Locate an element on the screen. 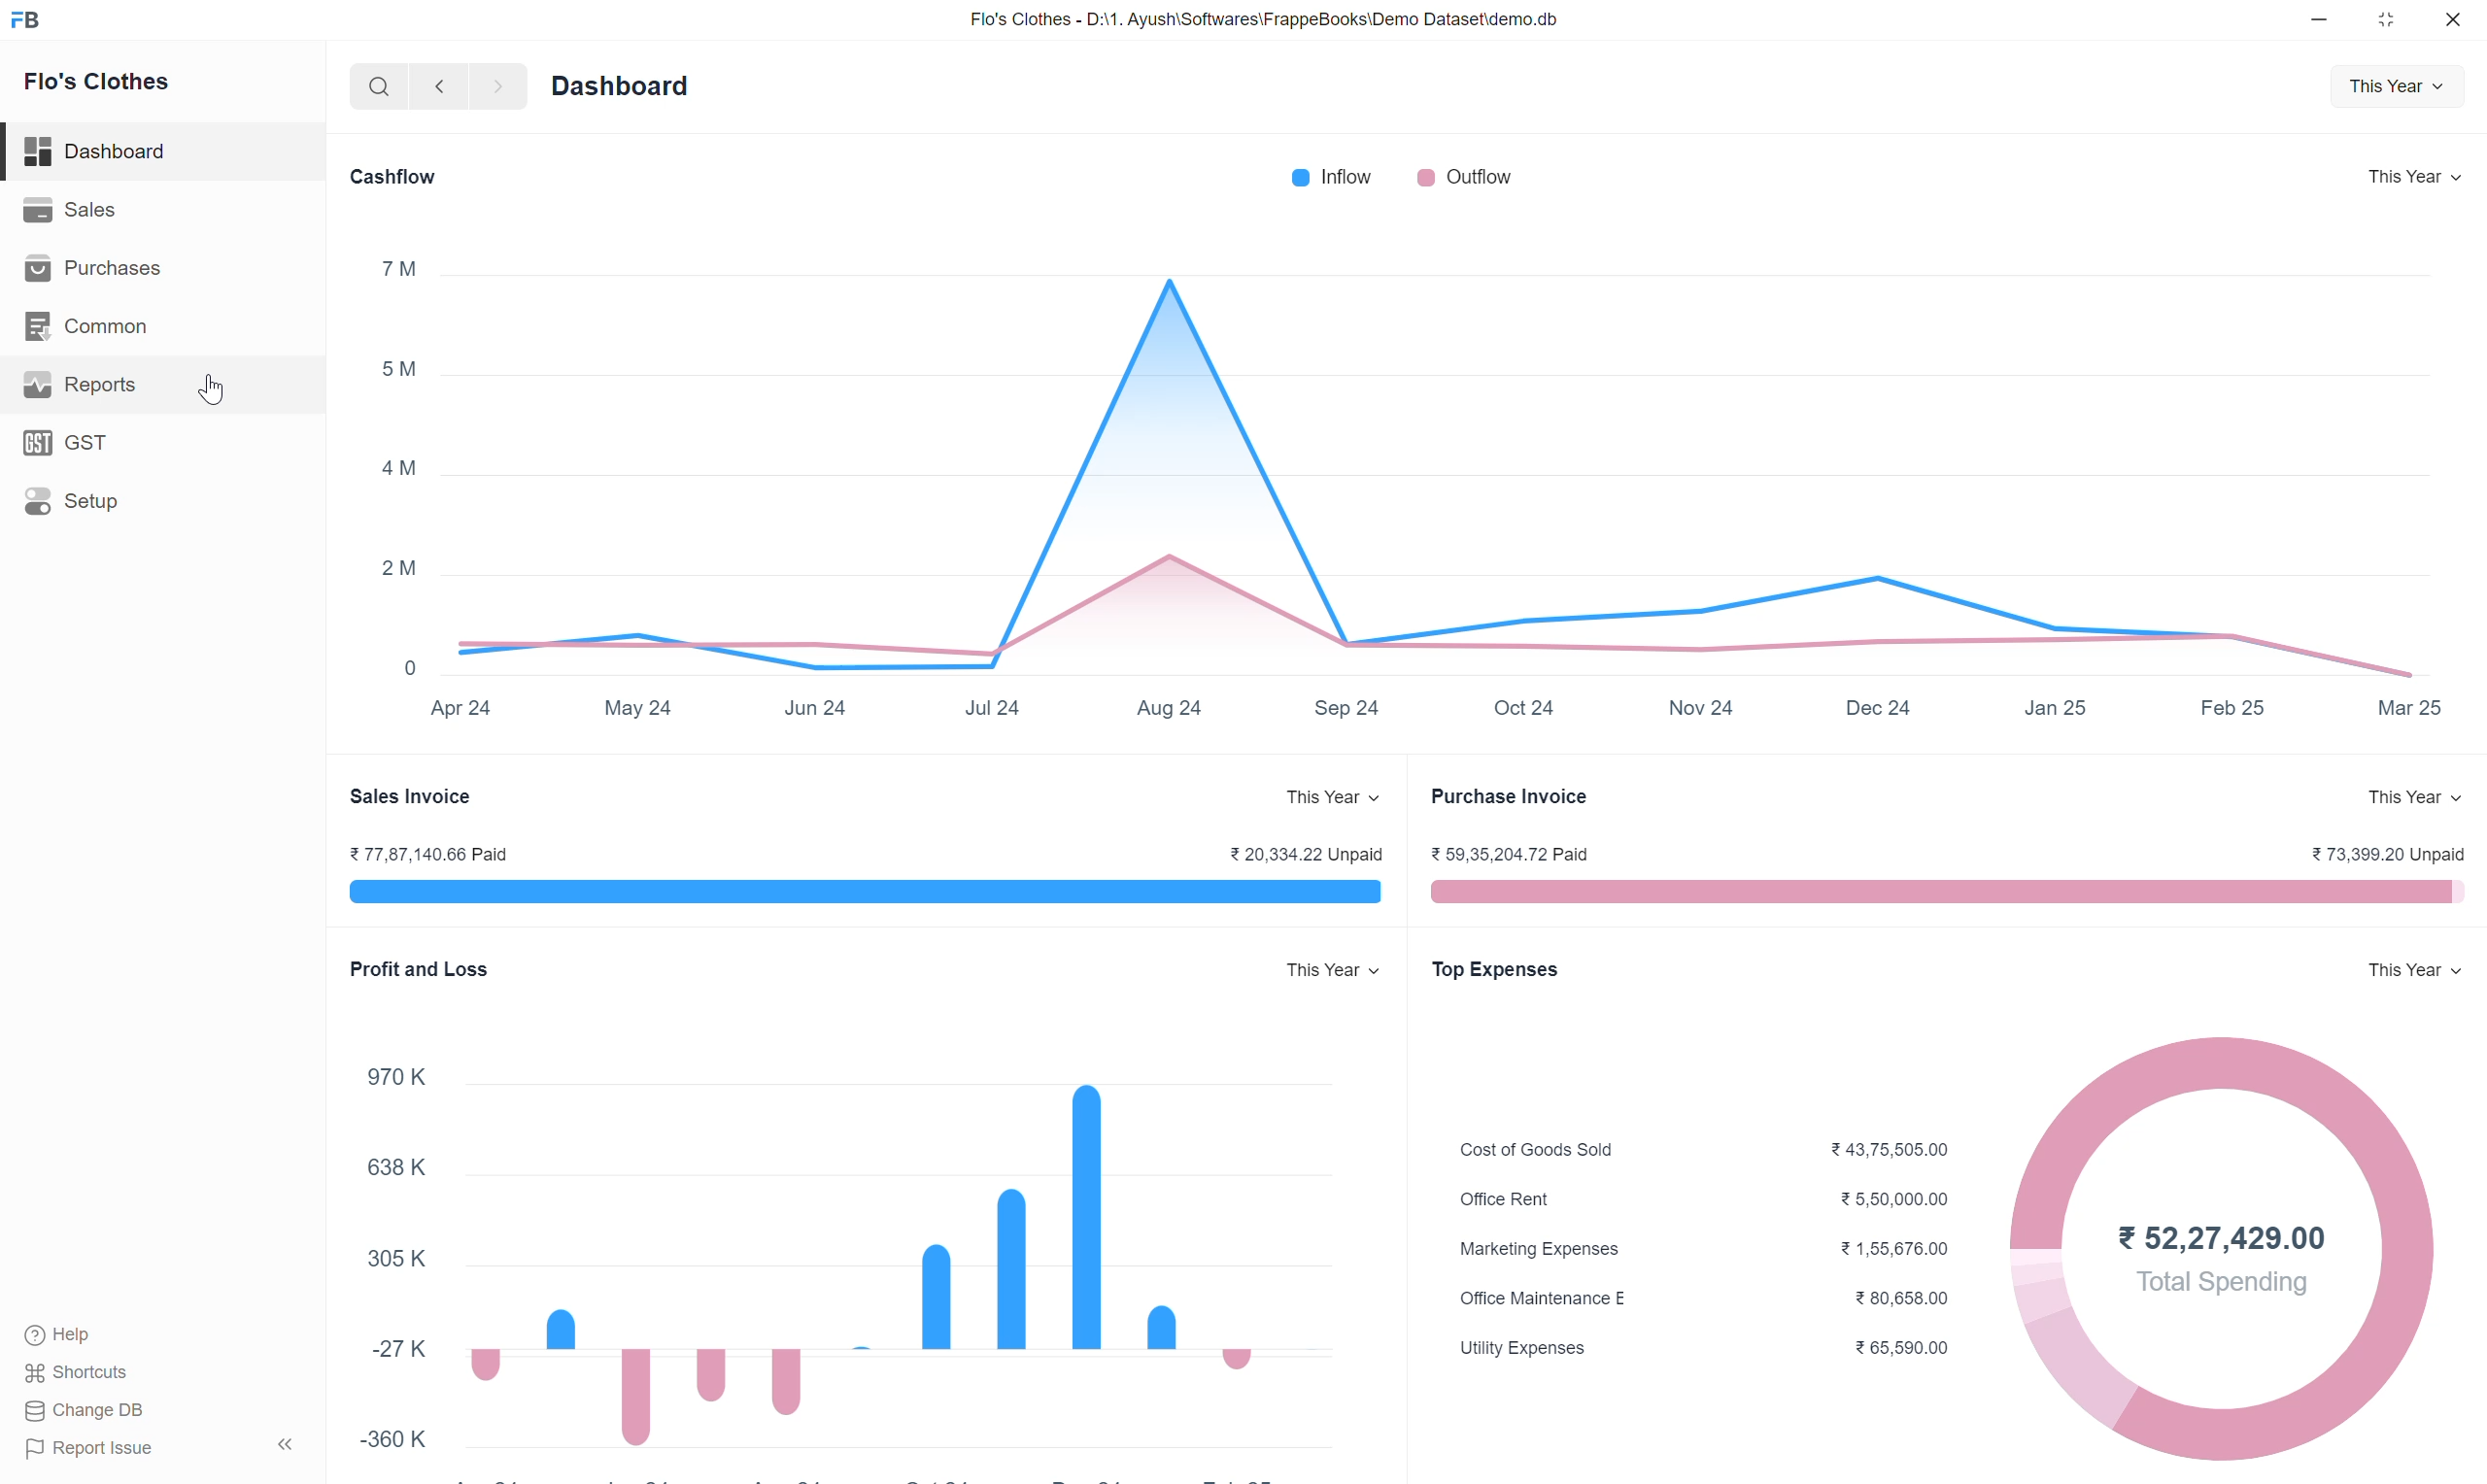 Image resolution: width=2487 pixels, height=1484 pixels. Cursor is located at coordinates (216, 390).